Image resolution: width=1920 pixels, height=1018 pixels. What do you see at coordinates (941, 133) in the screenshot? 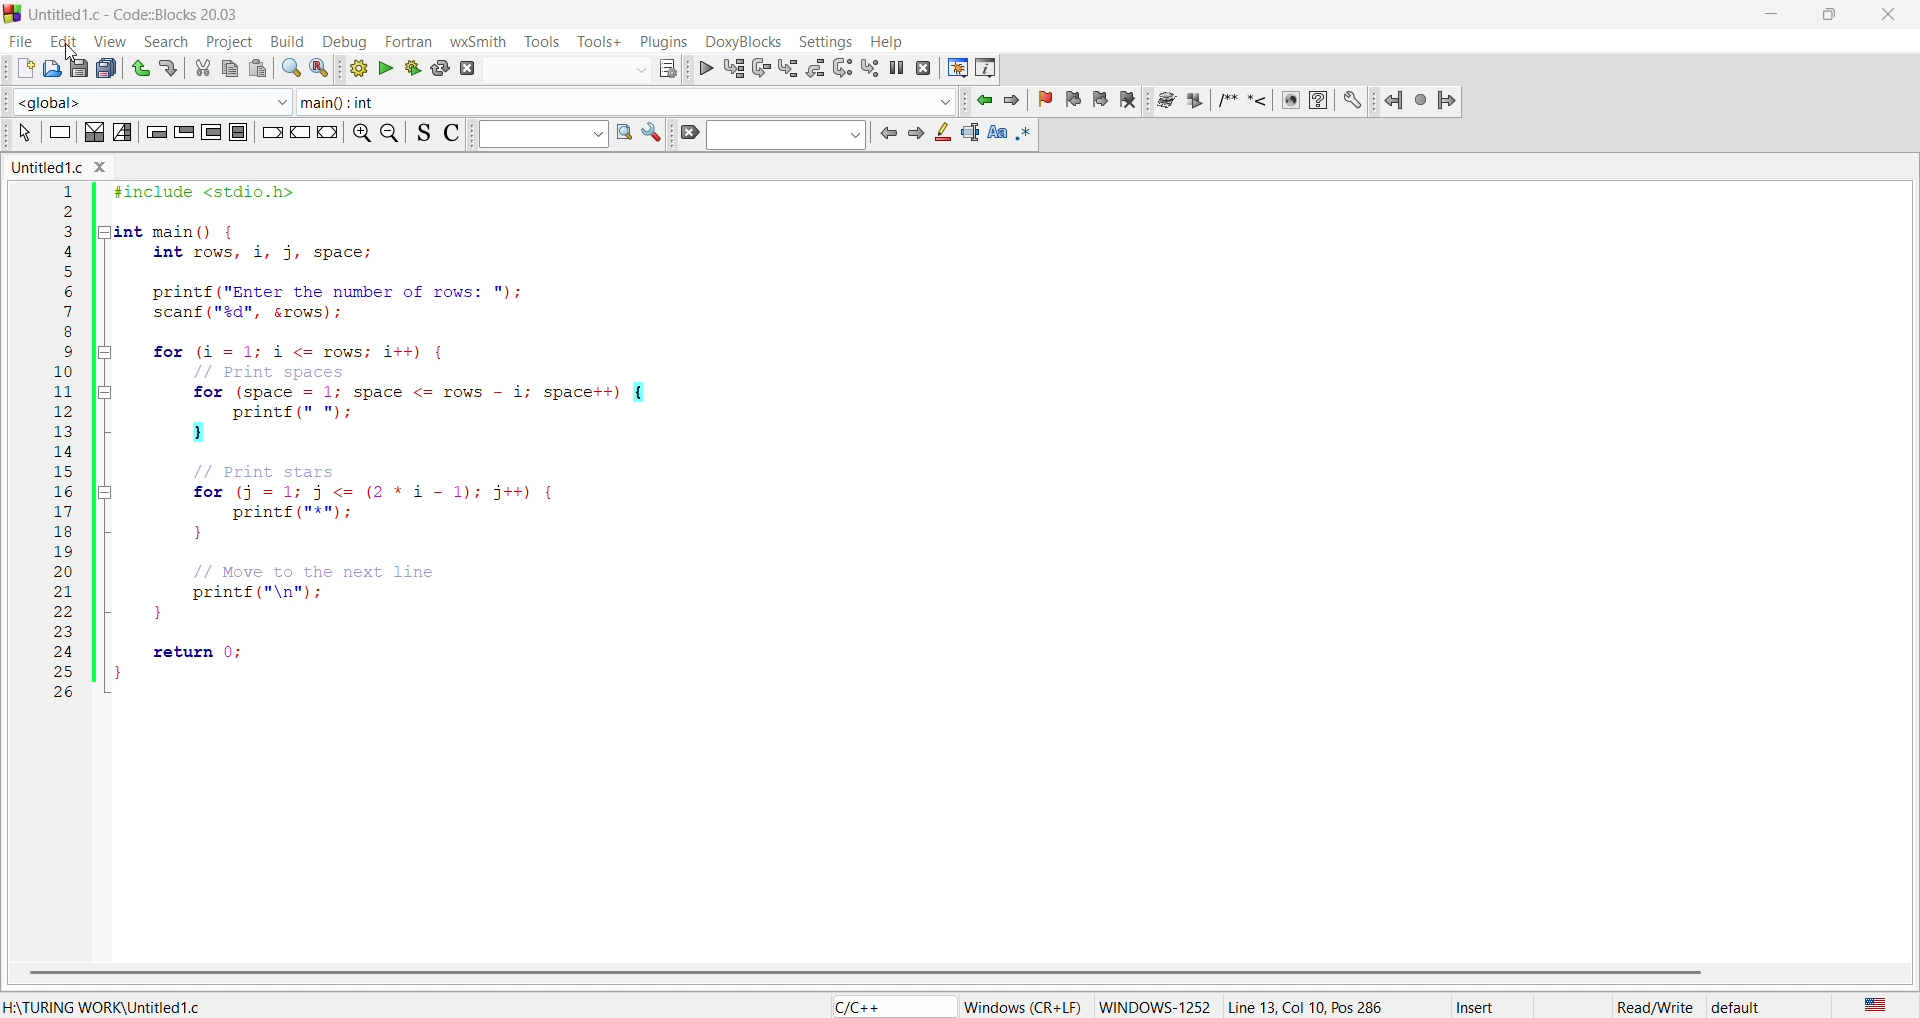
I see `highlight` at bounding box center [941, 133].